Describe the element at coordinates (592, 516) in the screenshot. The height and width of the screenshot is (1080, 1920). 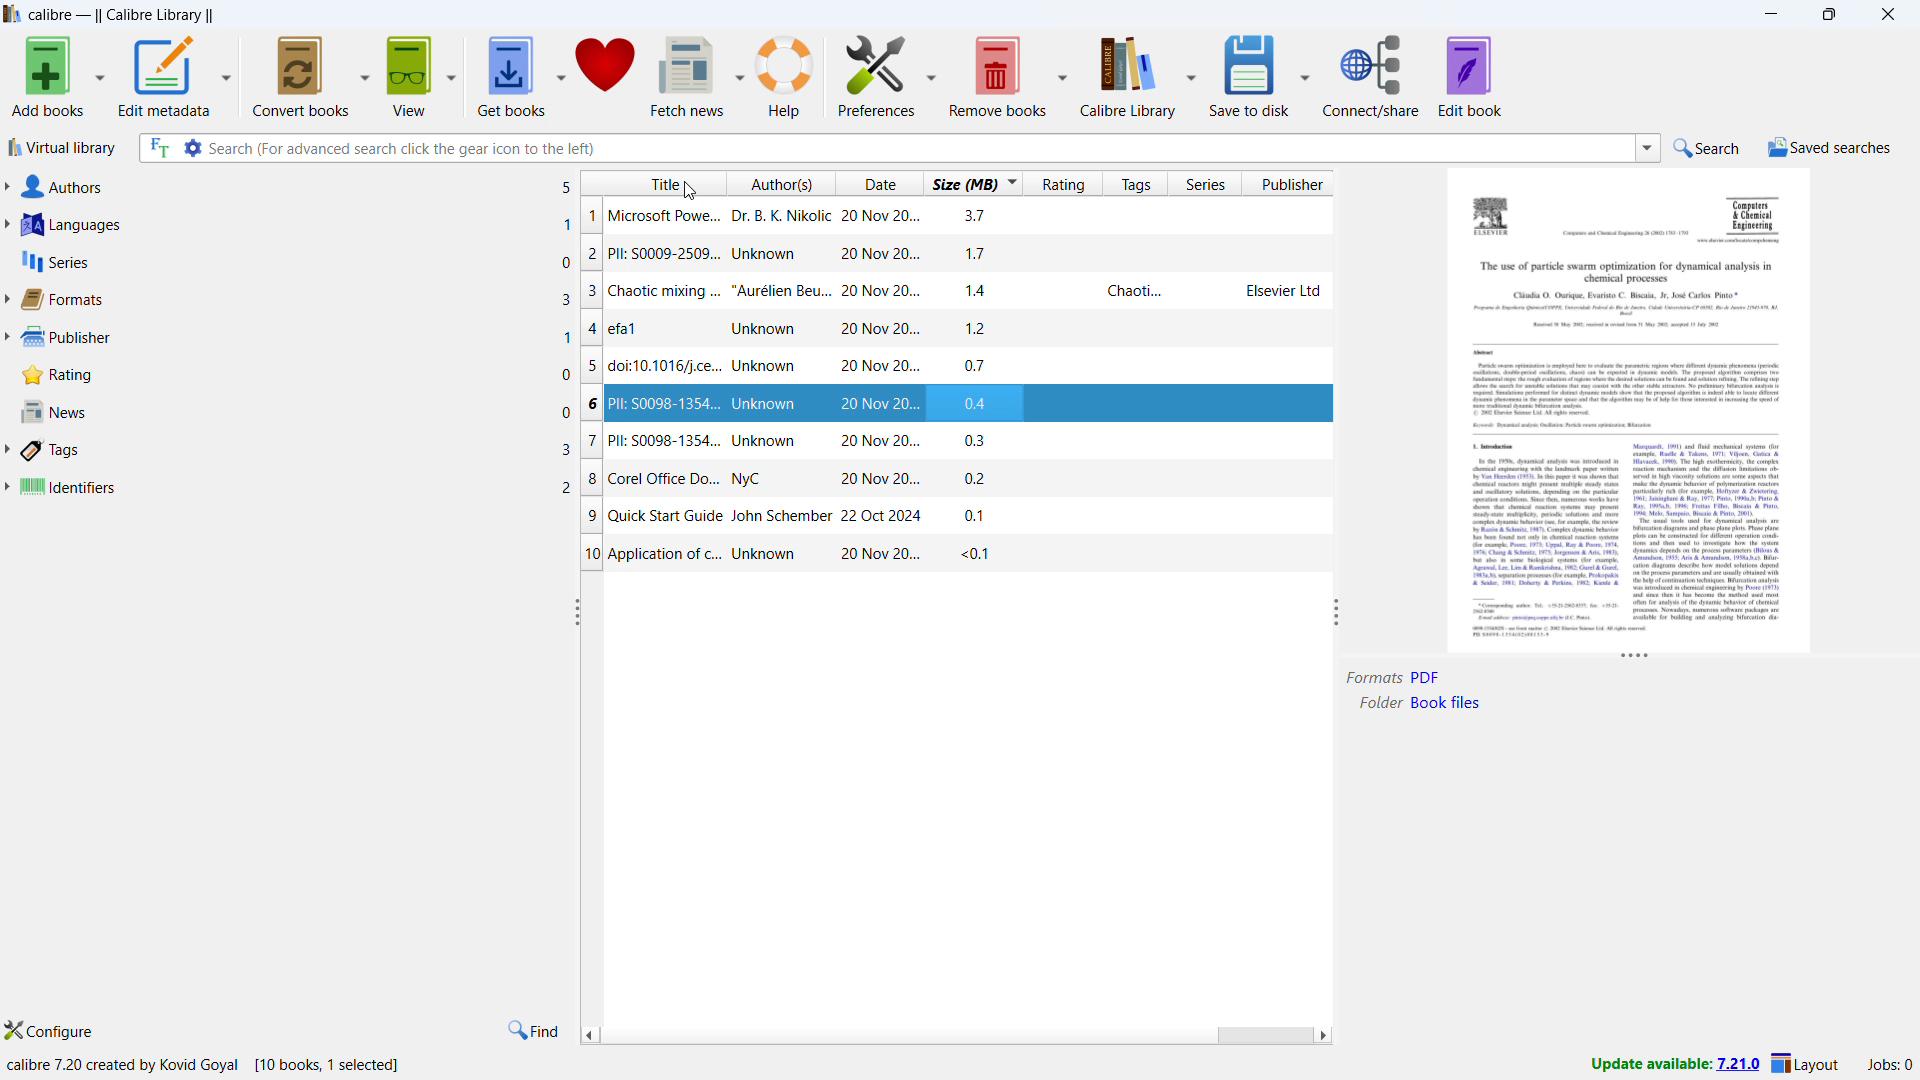
I see `9` at that location.